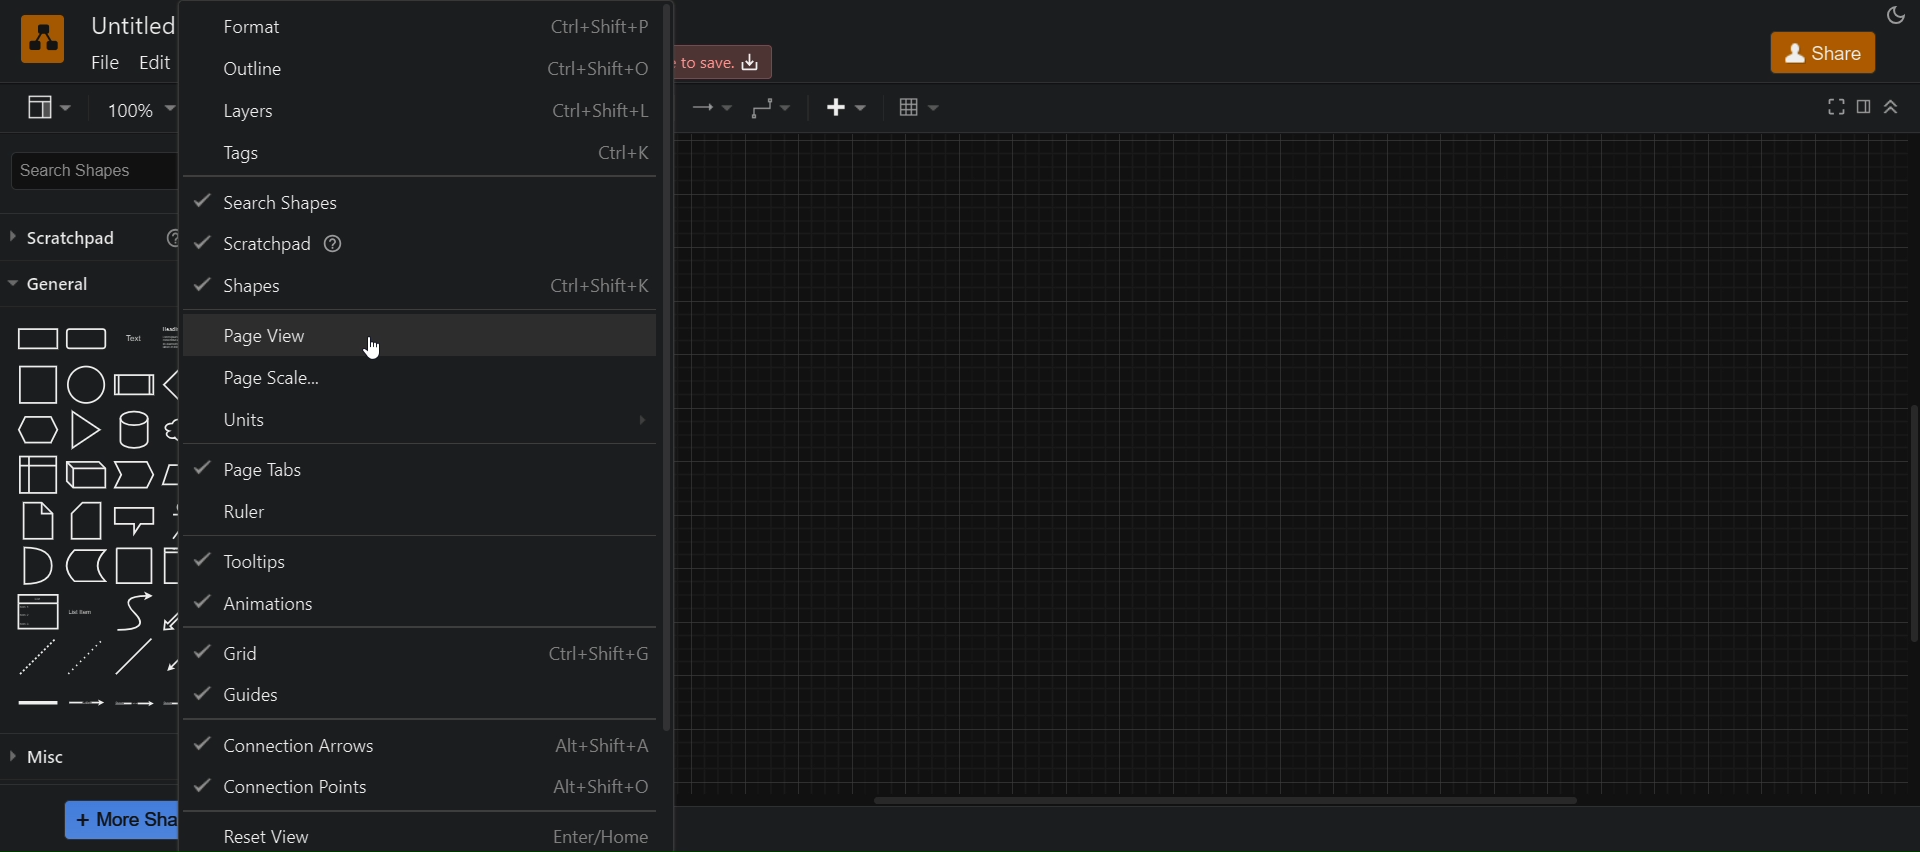 This screenshot has height=852, width=1920. I want to click on search shapes, so click(72, 171).